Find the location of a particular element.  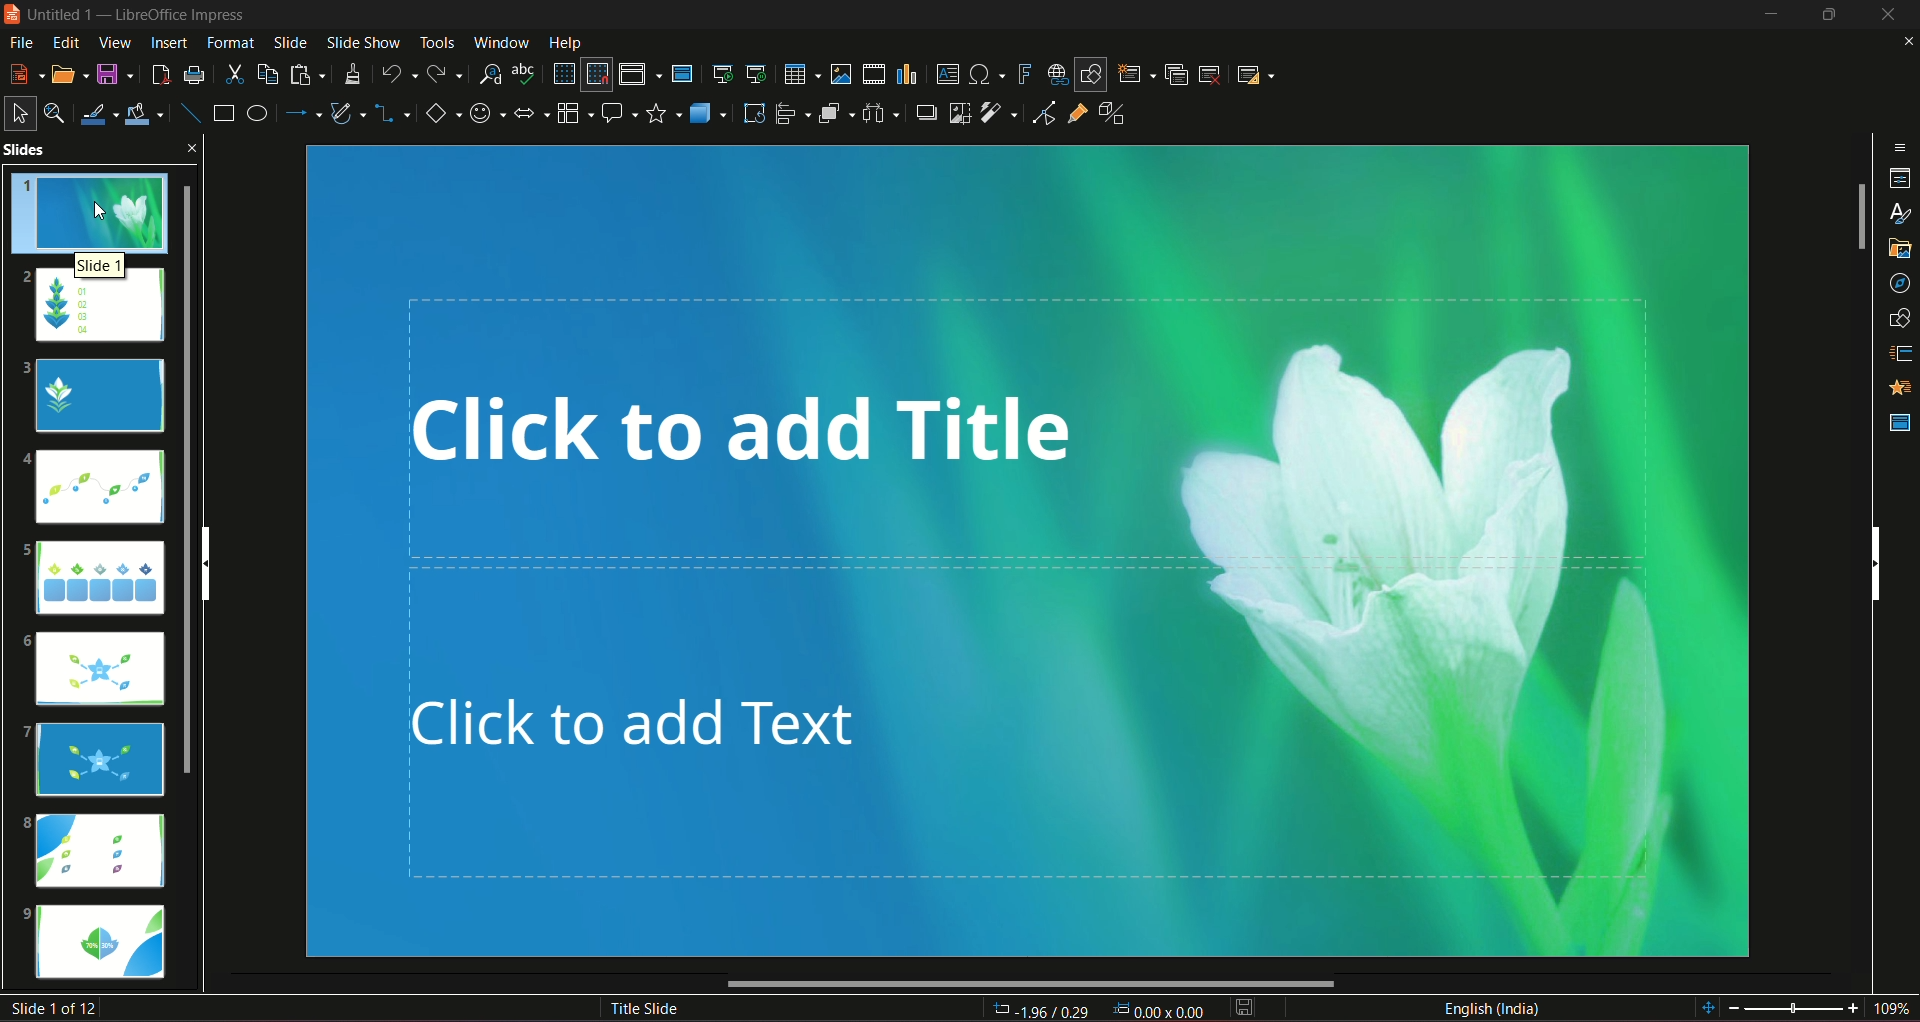

print is located at coordinates (194, 73).